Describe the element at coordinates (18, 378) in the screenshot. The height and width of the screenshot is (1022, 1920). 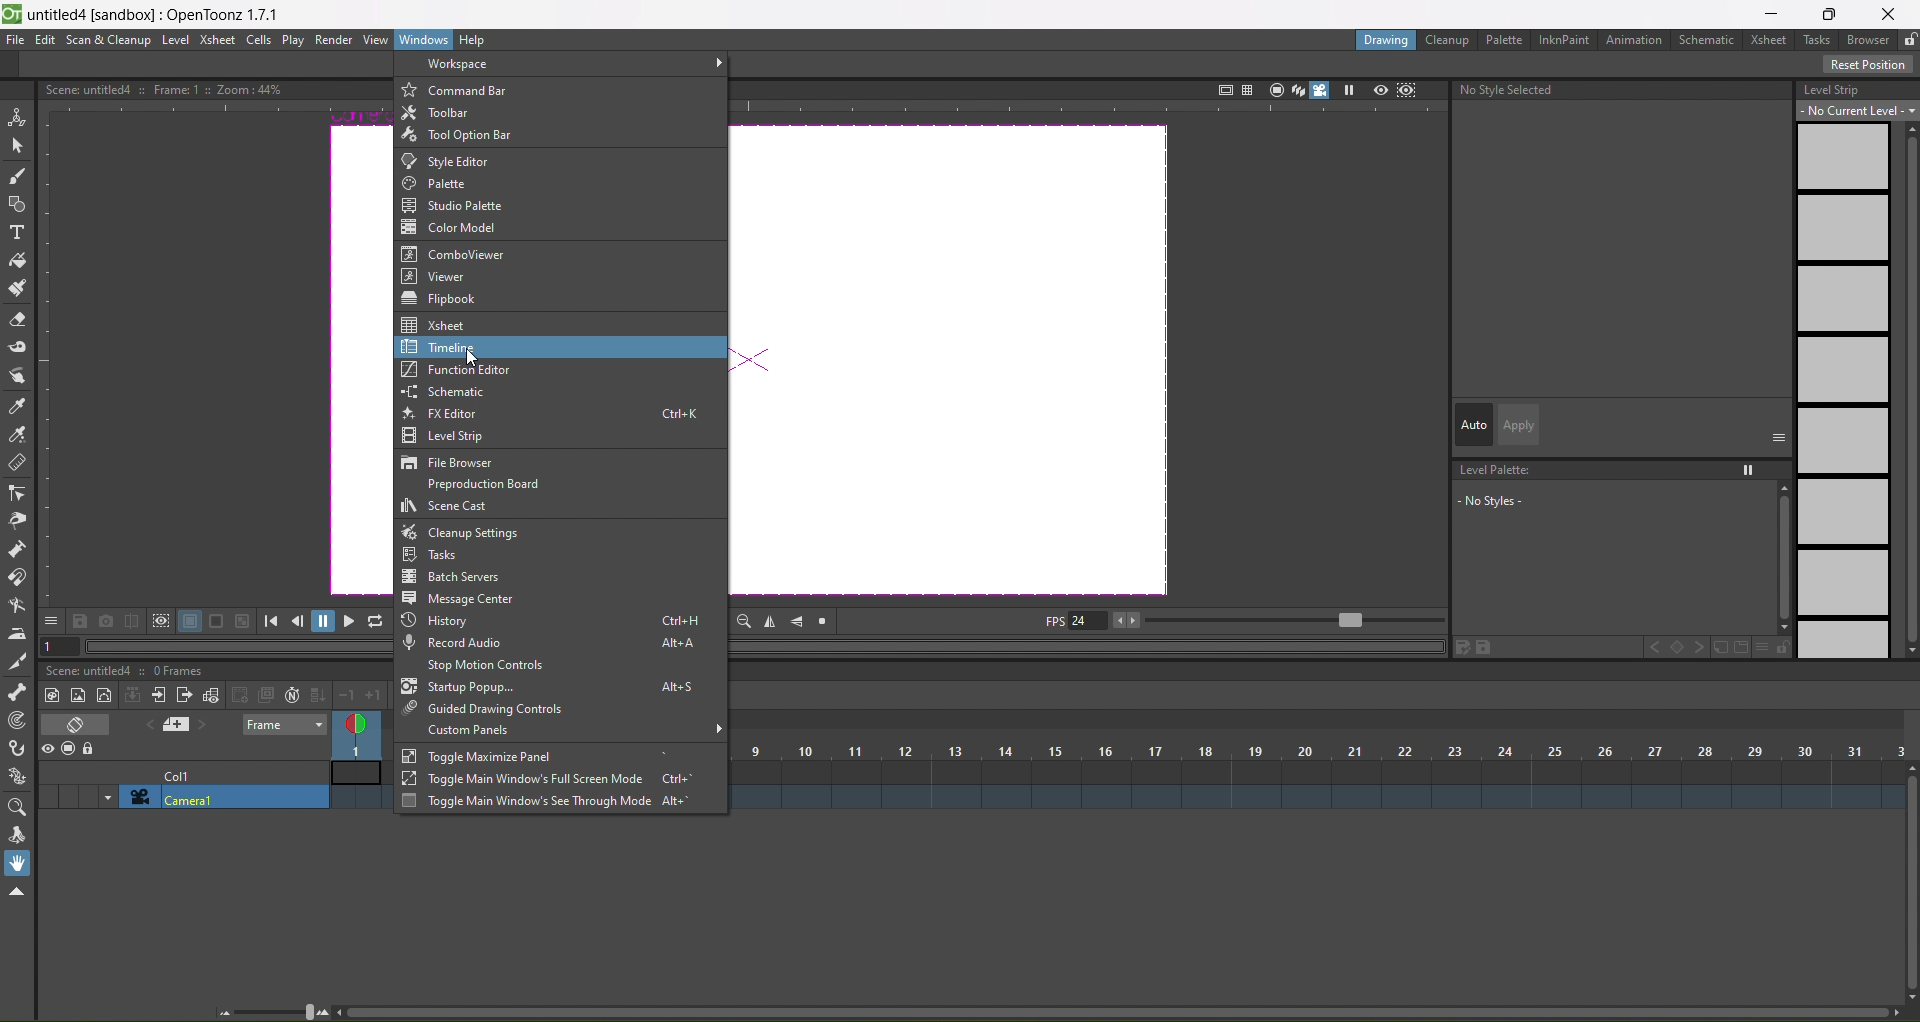
I see `finger tool` at that location.